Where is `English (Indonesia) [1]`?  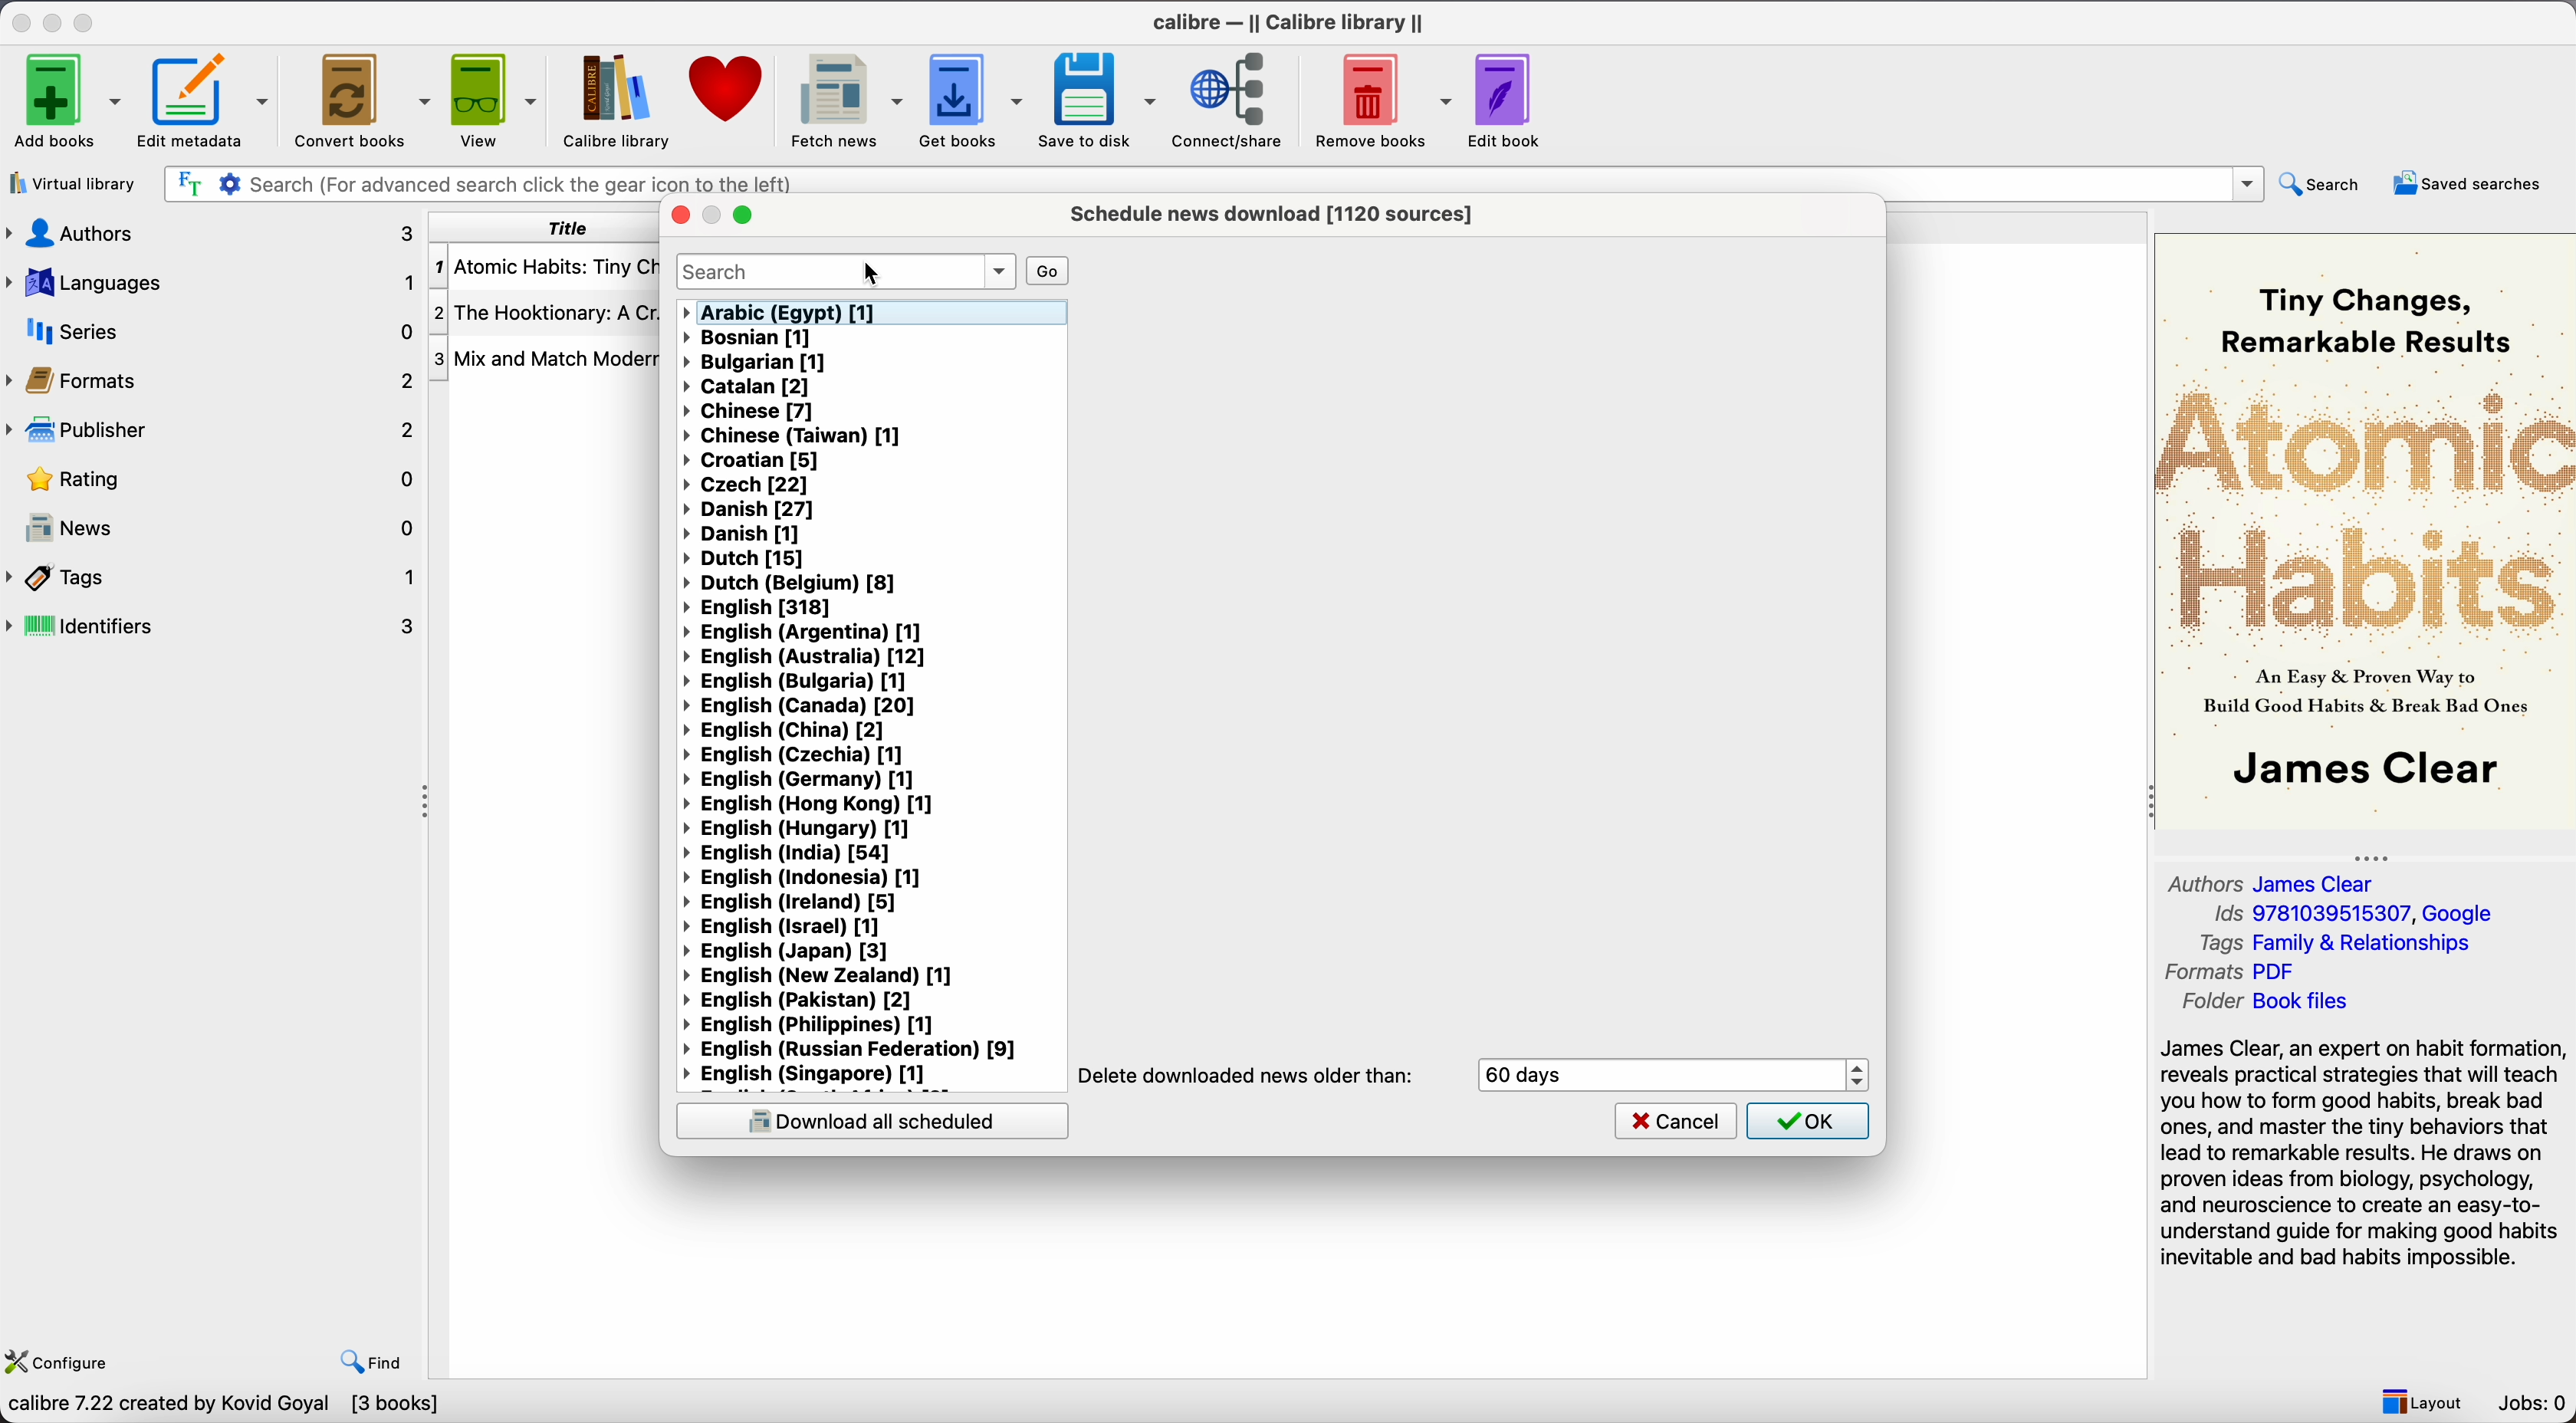 English (Indonesia) [1] is located at coordinates (806, 879).